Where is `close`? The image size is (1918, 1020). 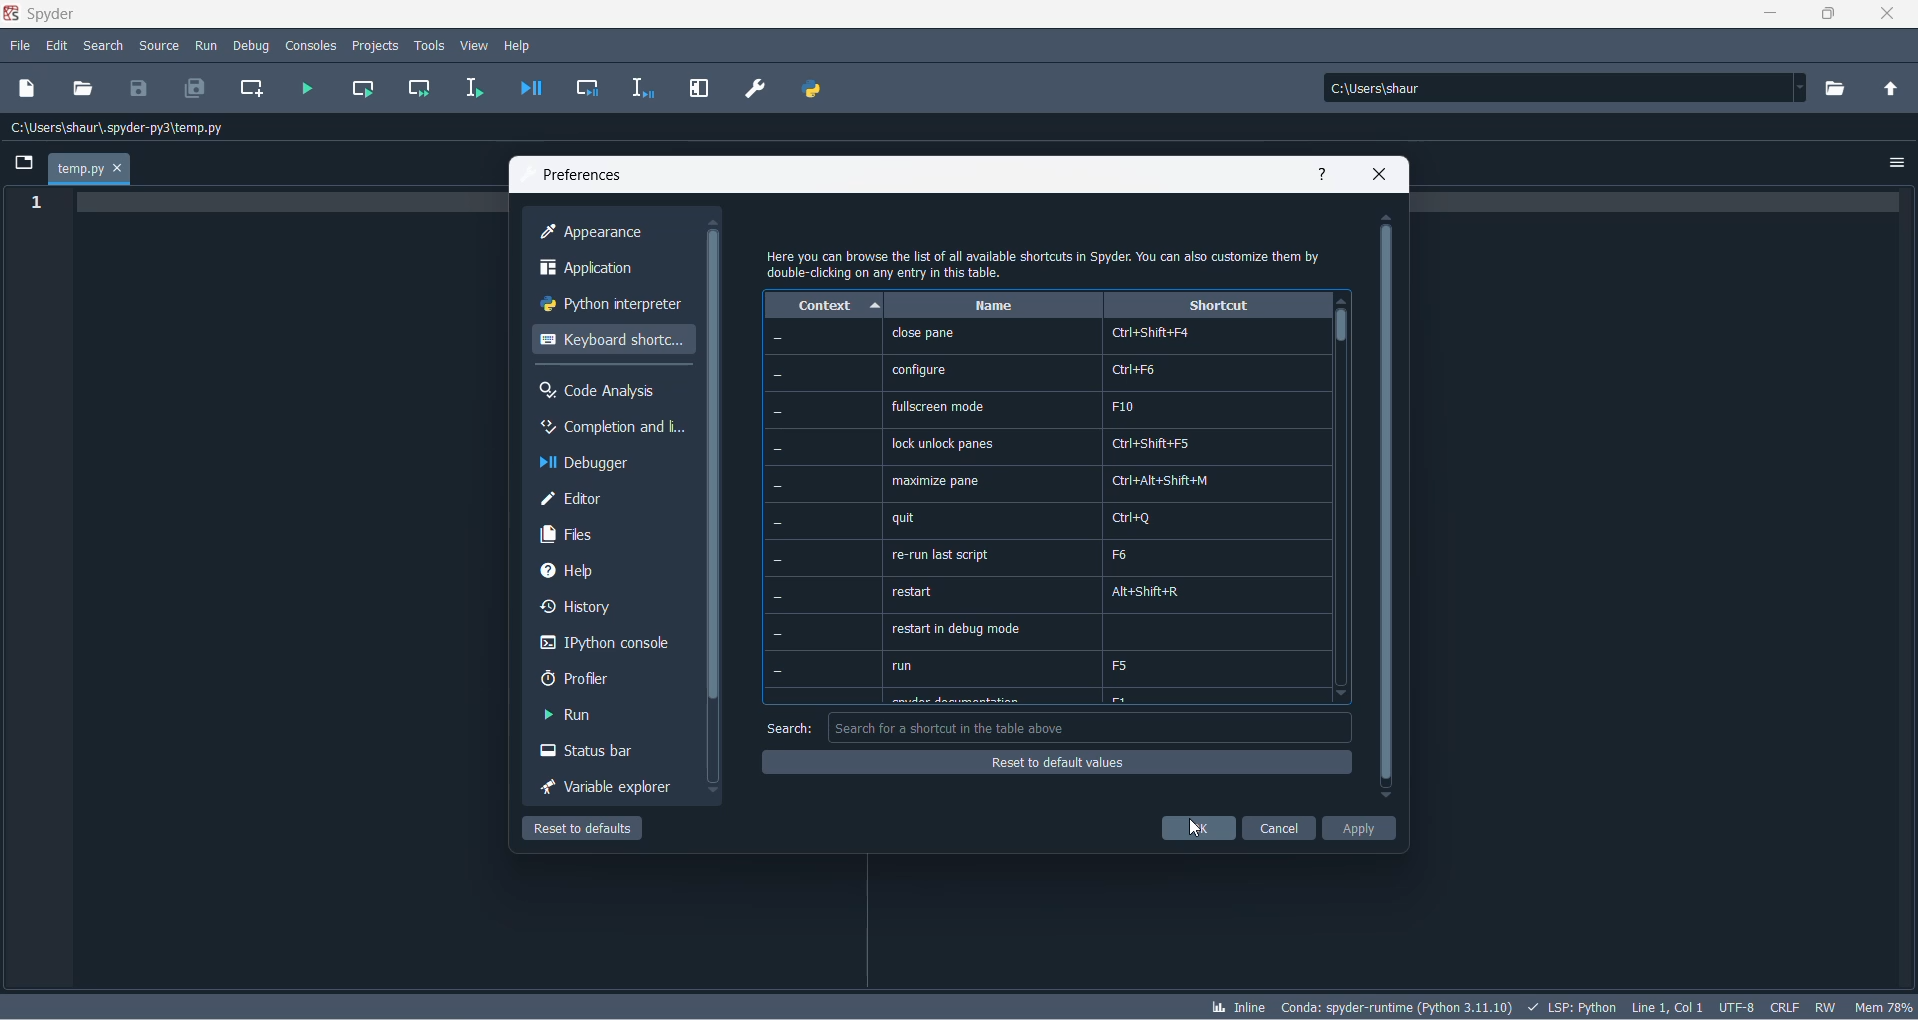 close is located at coordinates (1382, 176).